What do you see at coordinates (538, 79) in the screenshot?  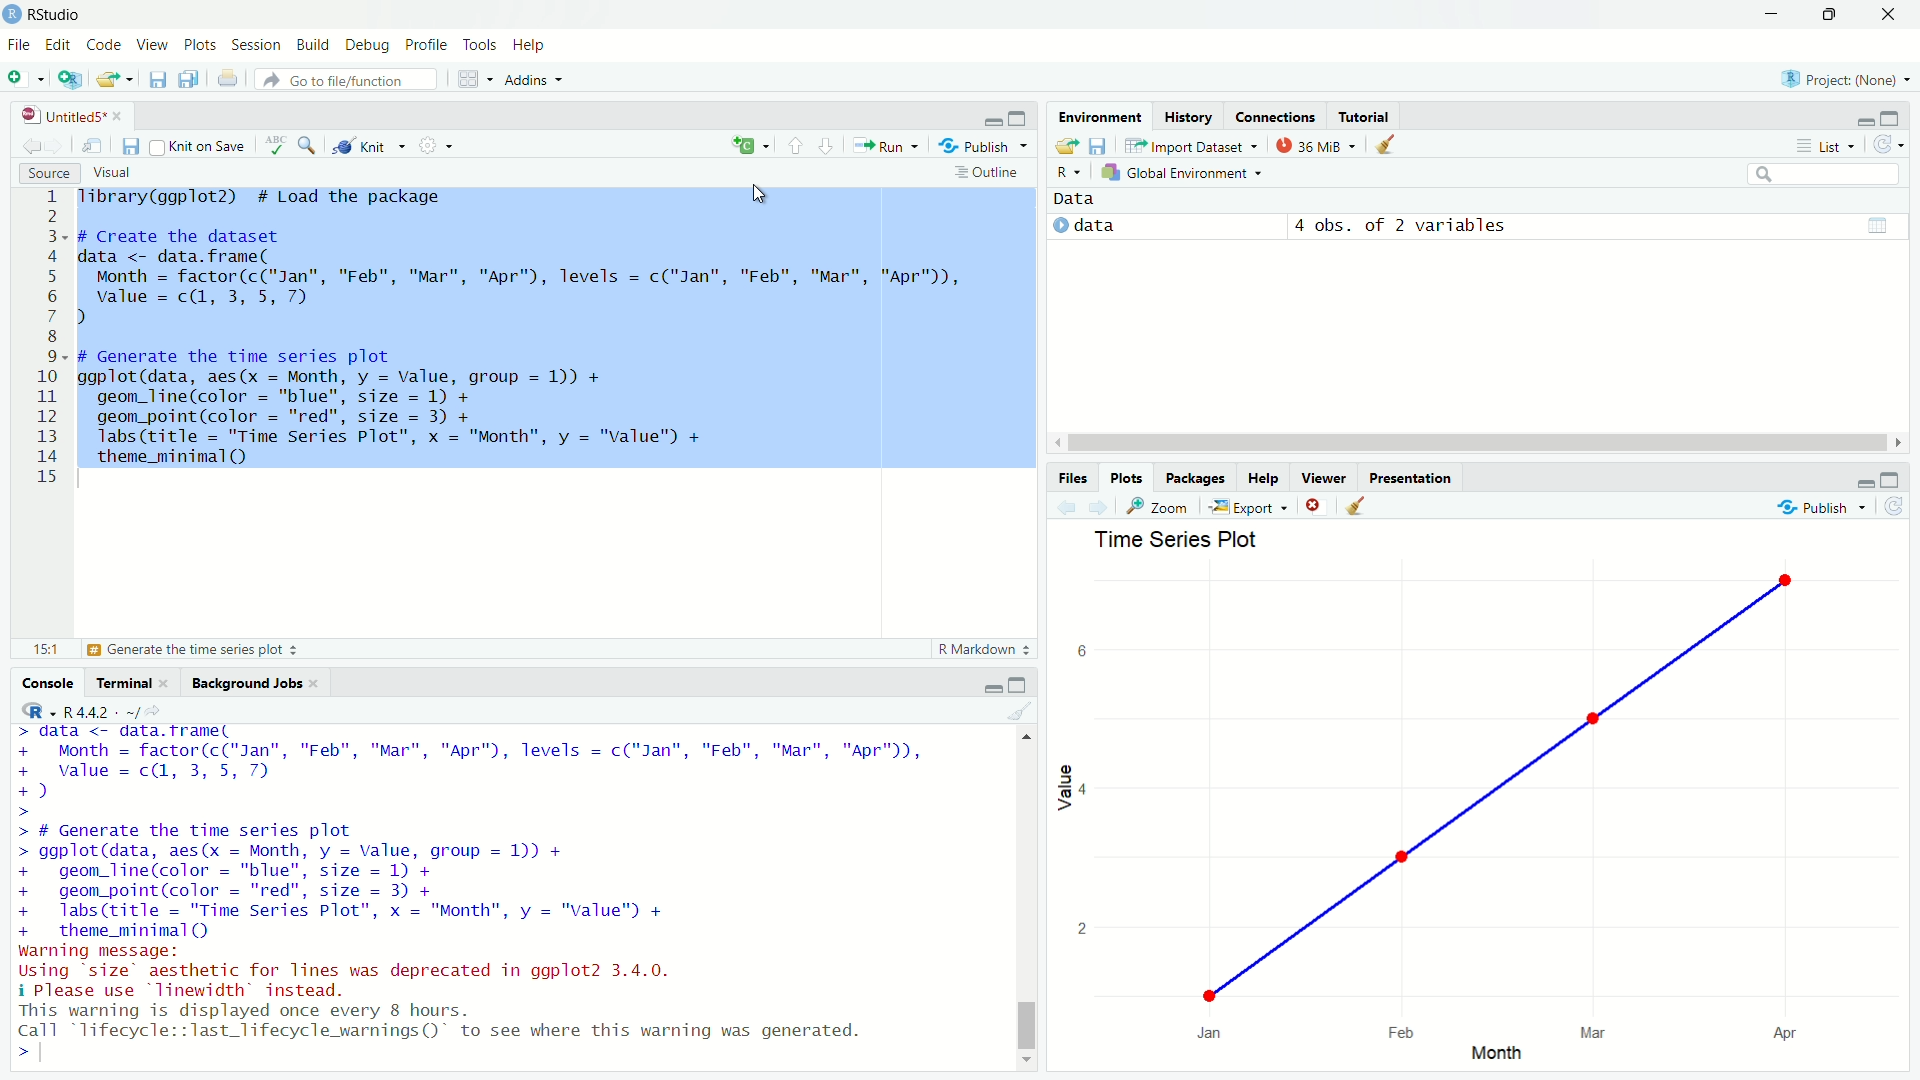 I see `addins` at bounding box center [538, 79].